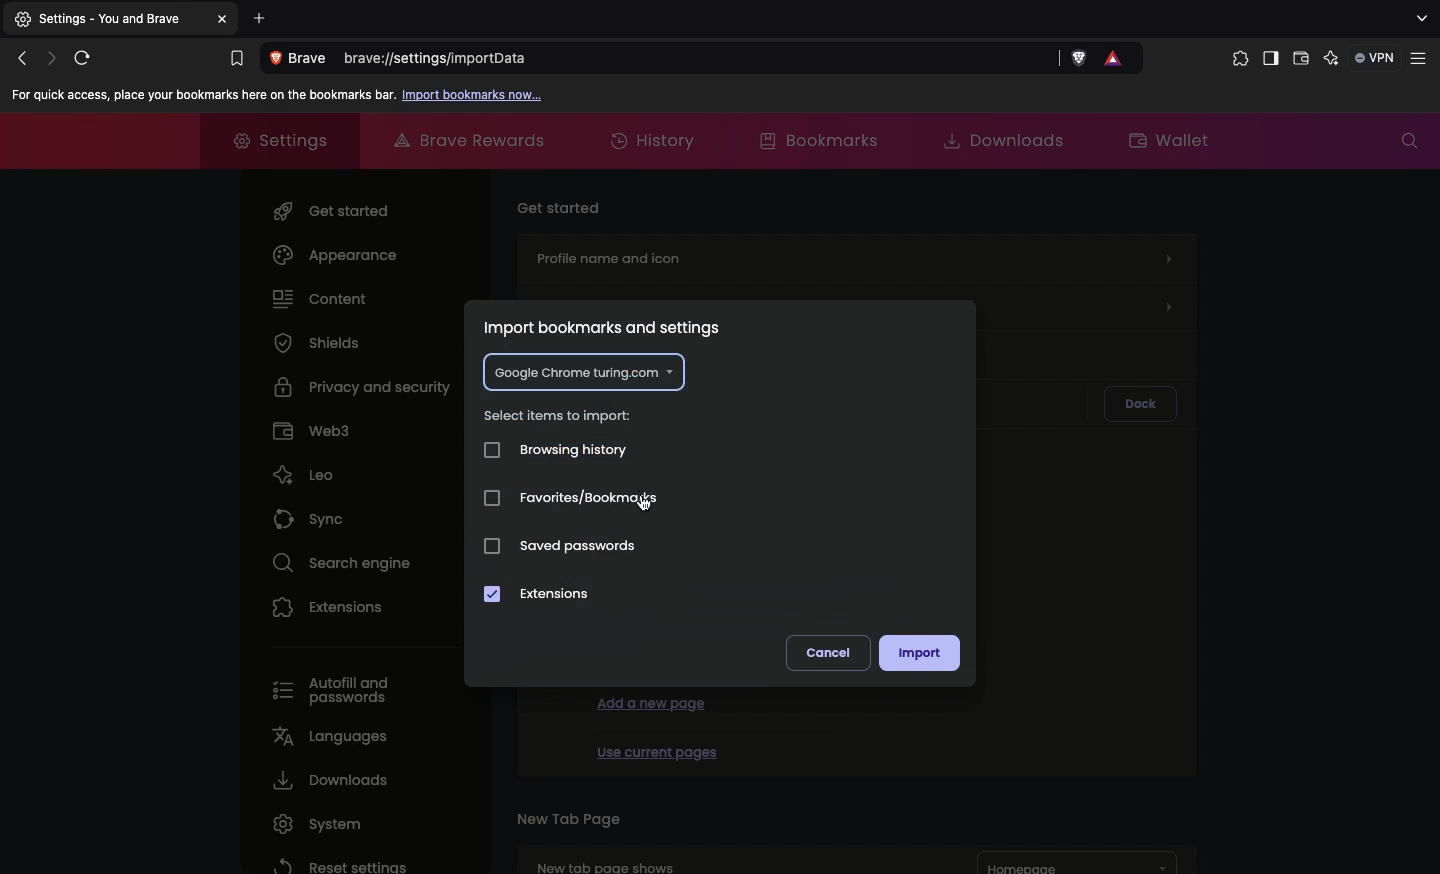 This screenshot has width=1440, height=874. I want to click on Import, so click(923, 655).